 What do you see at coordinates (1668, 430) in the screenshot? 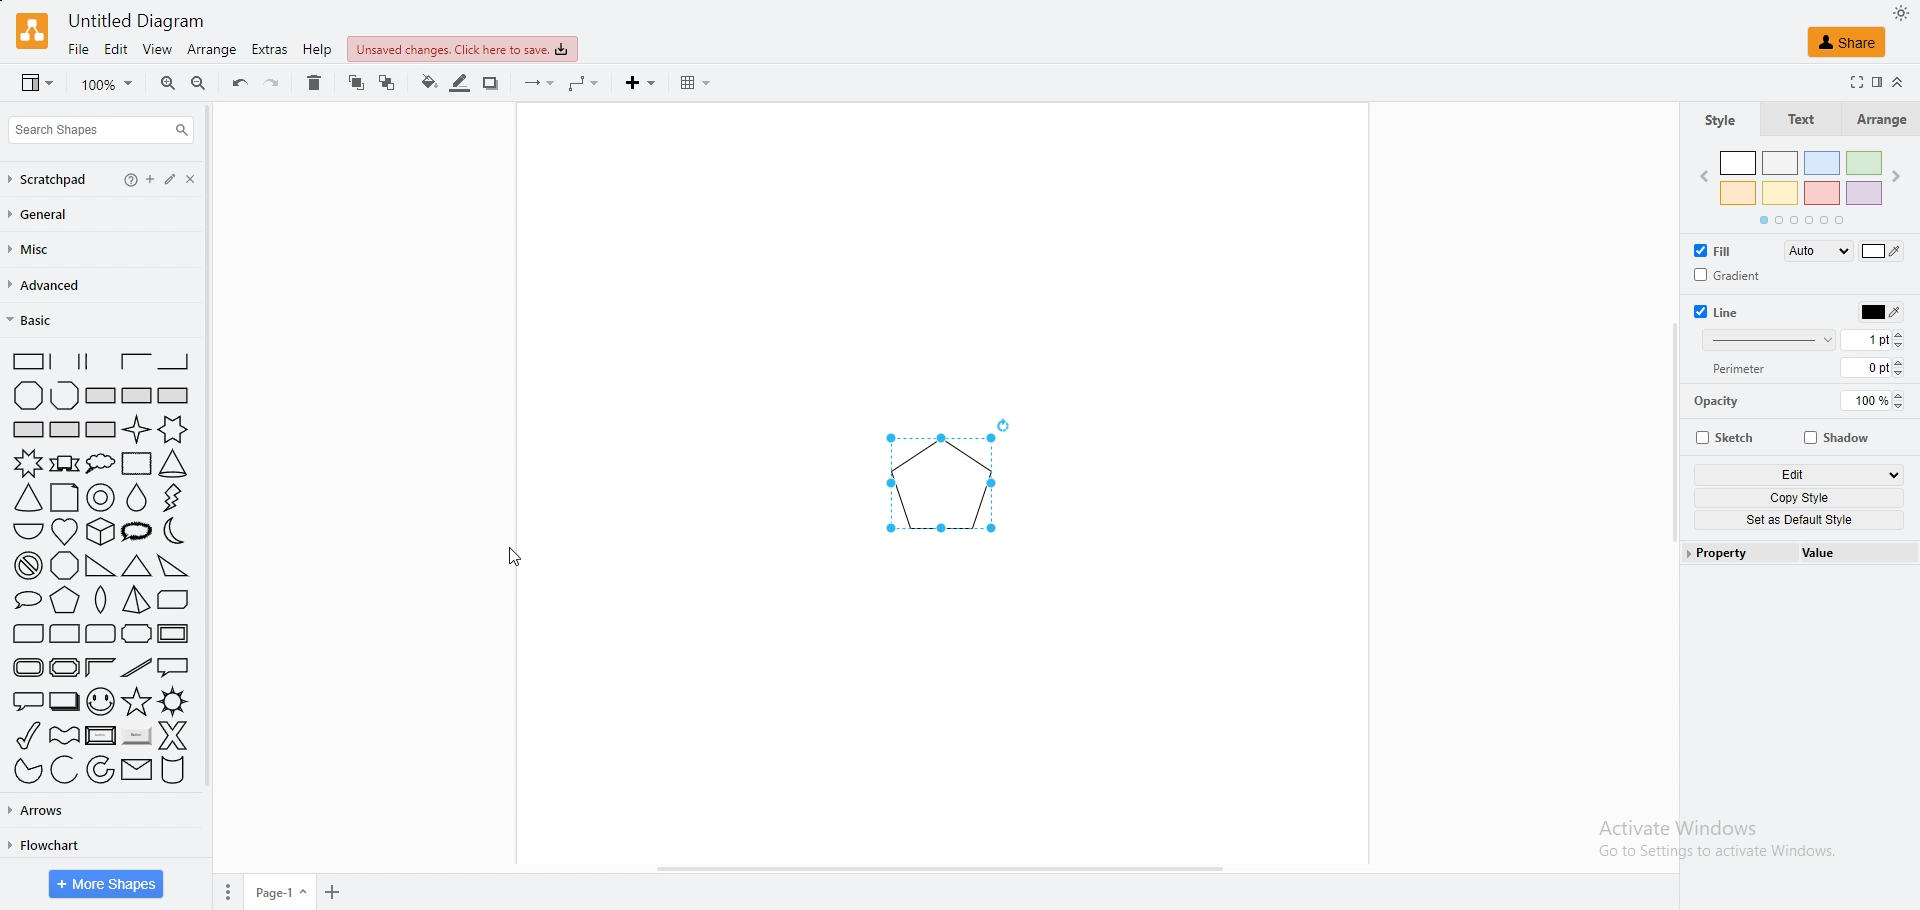
I see `vertical scrollbar` at bounding box center [1668, 430].